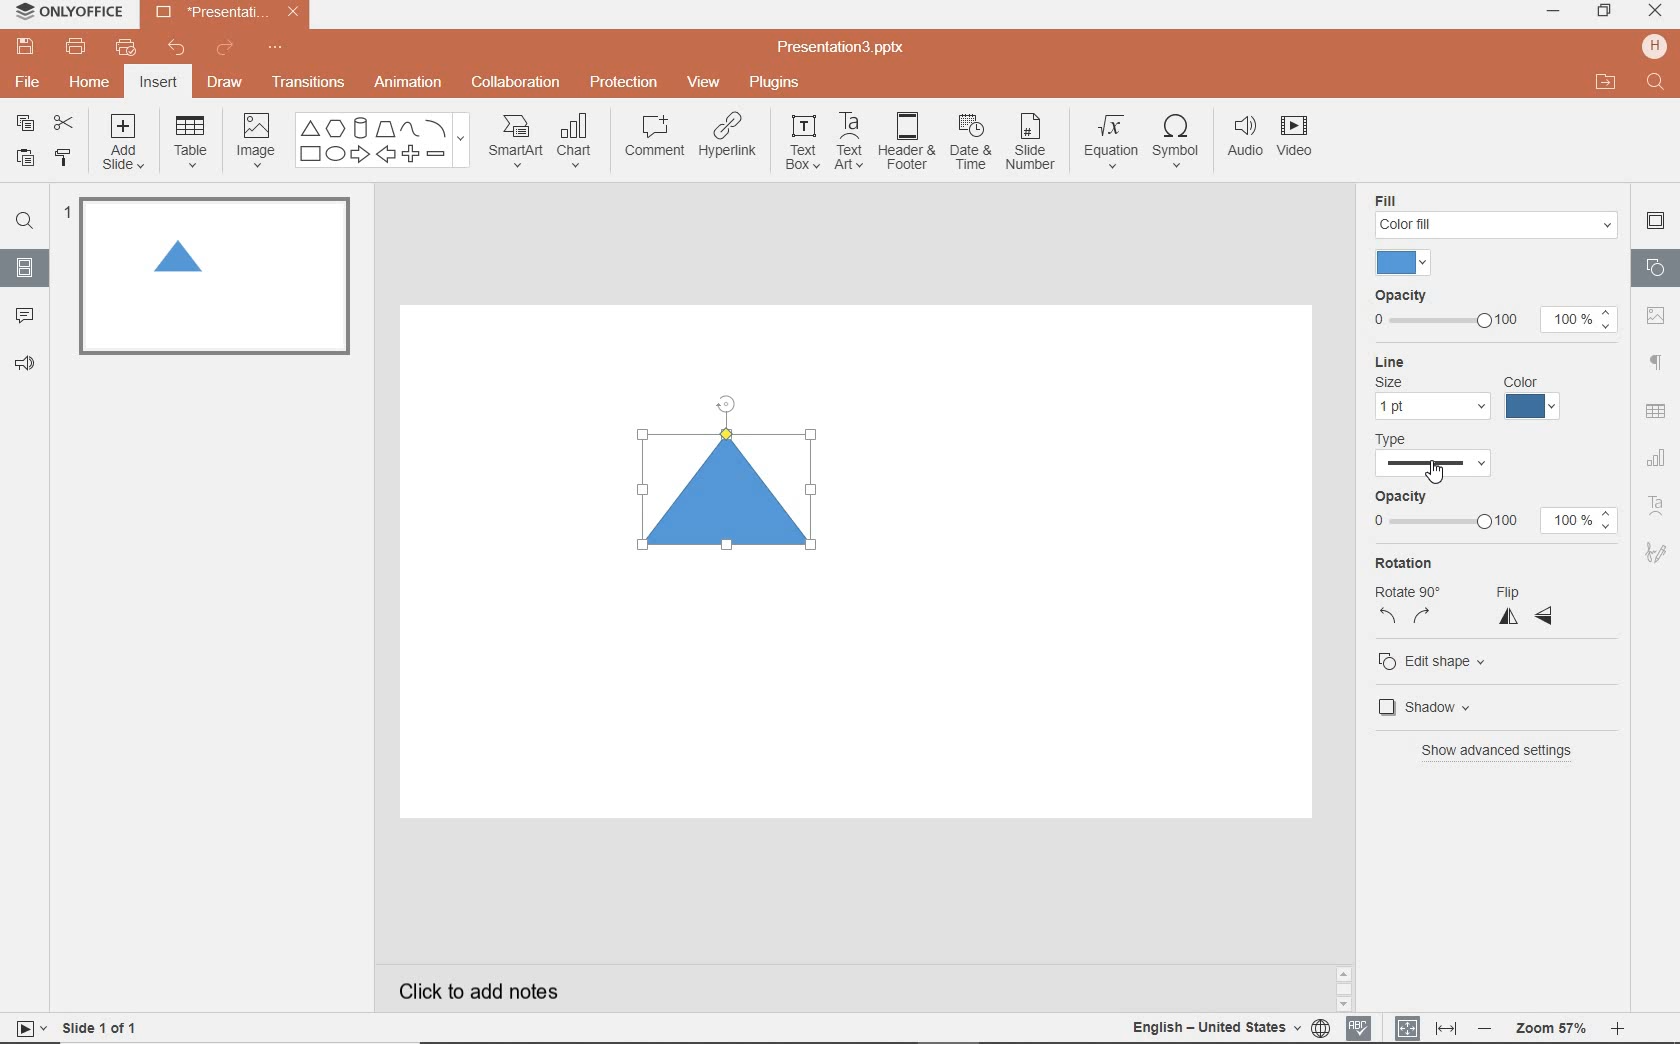 The width and height of the screenshot is (1680, 1044). What do you see at coordinates (1619, 992) in the screenshot?
I see `SCROLLBAR` at bounding box center [1619, 992].